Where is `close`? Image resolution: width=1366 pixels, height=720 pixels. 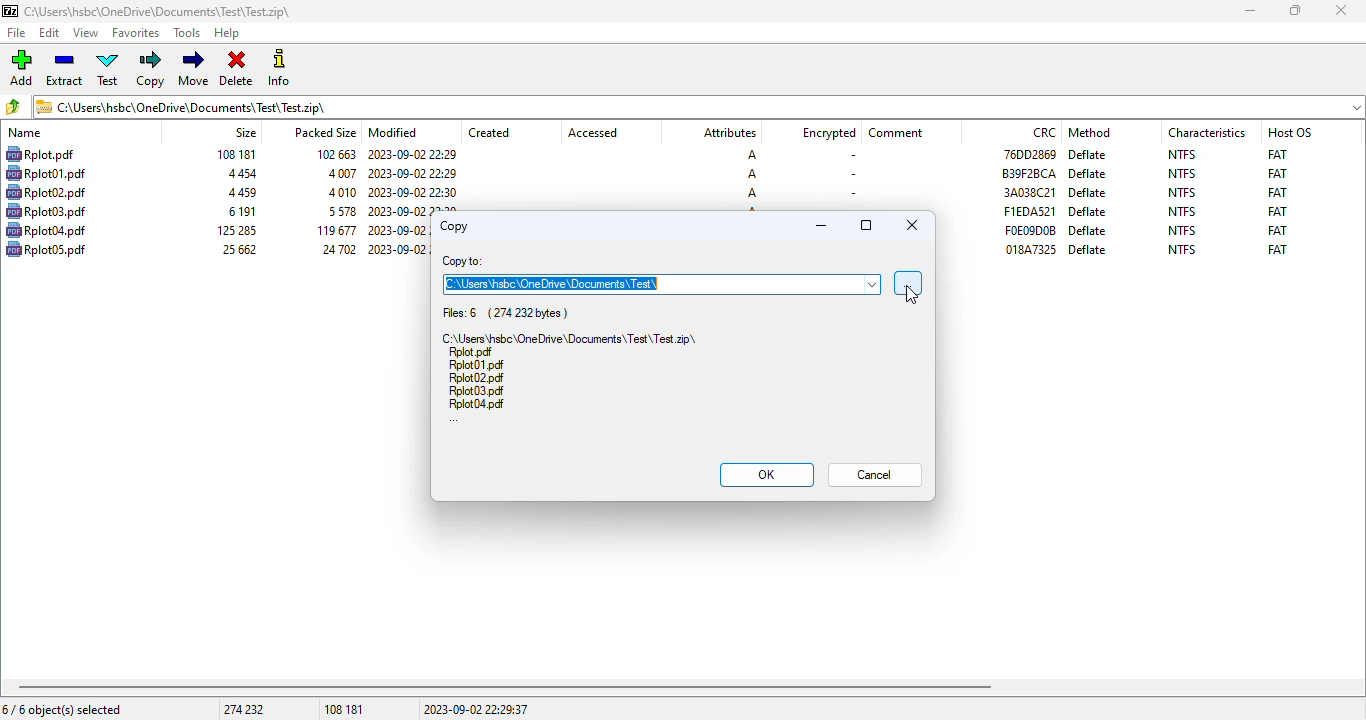
close is located at coordinates (912, 224).